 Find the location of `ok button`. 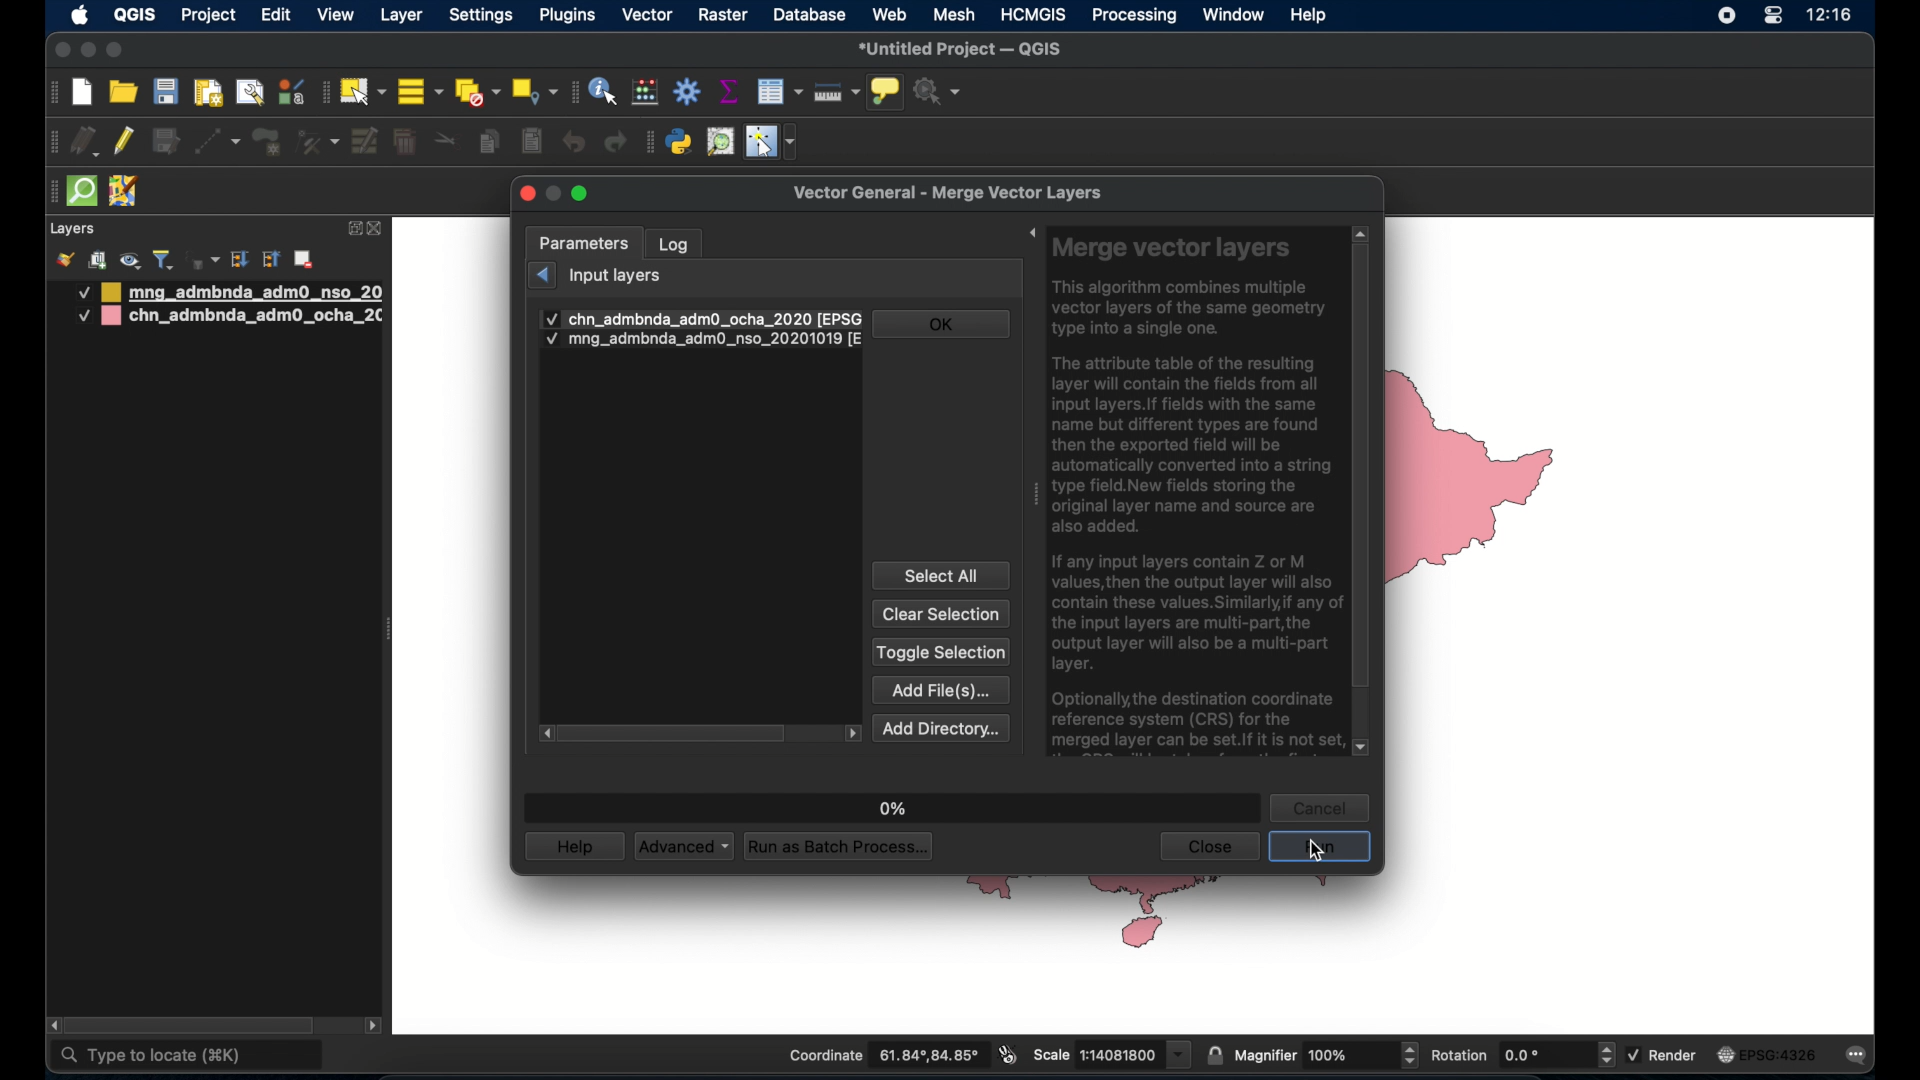

ok button is located at coordinates (943, 323).